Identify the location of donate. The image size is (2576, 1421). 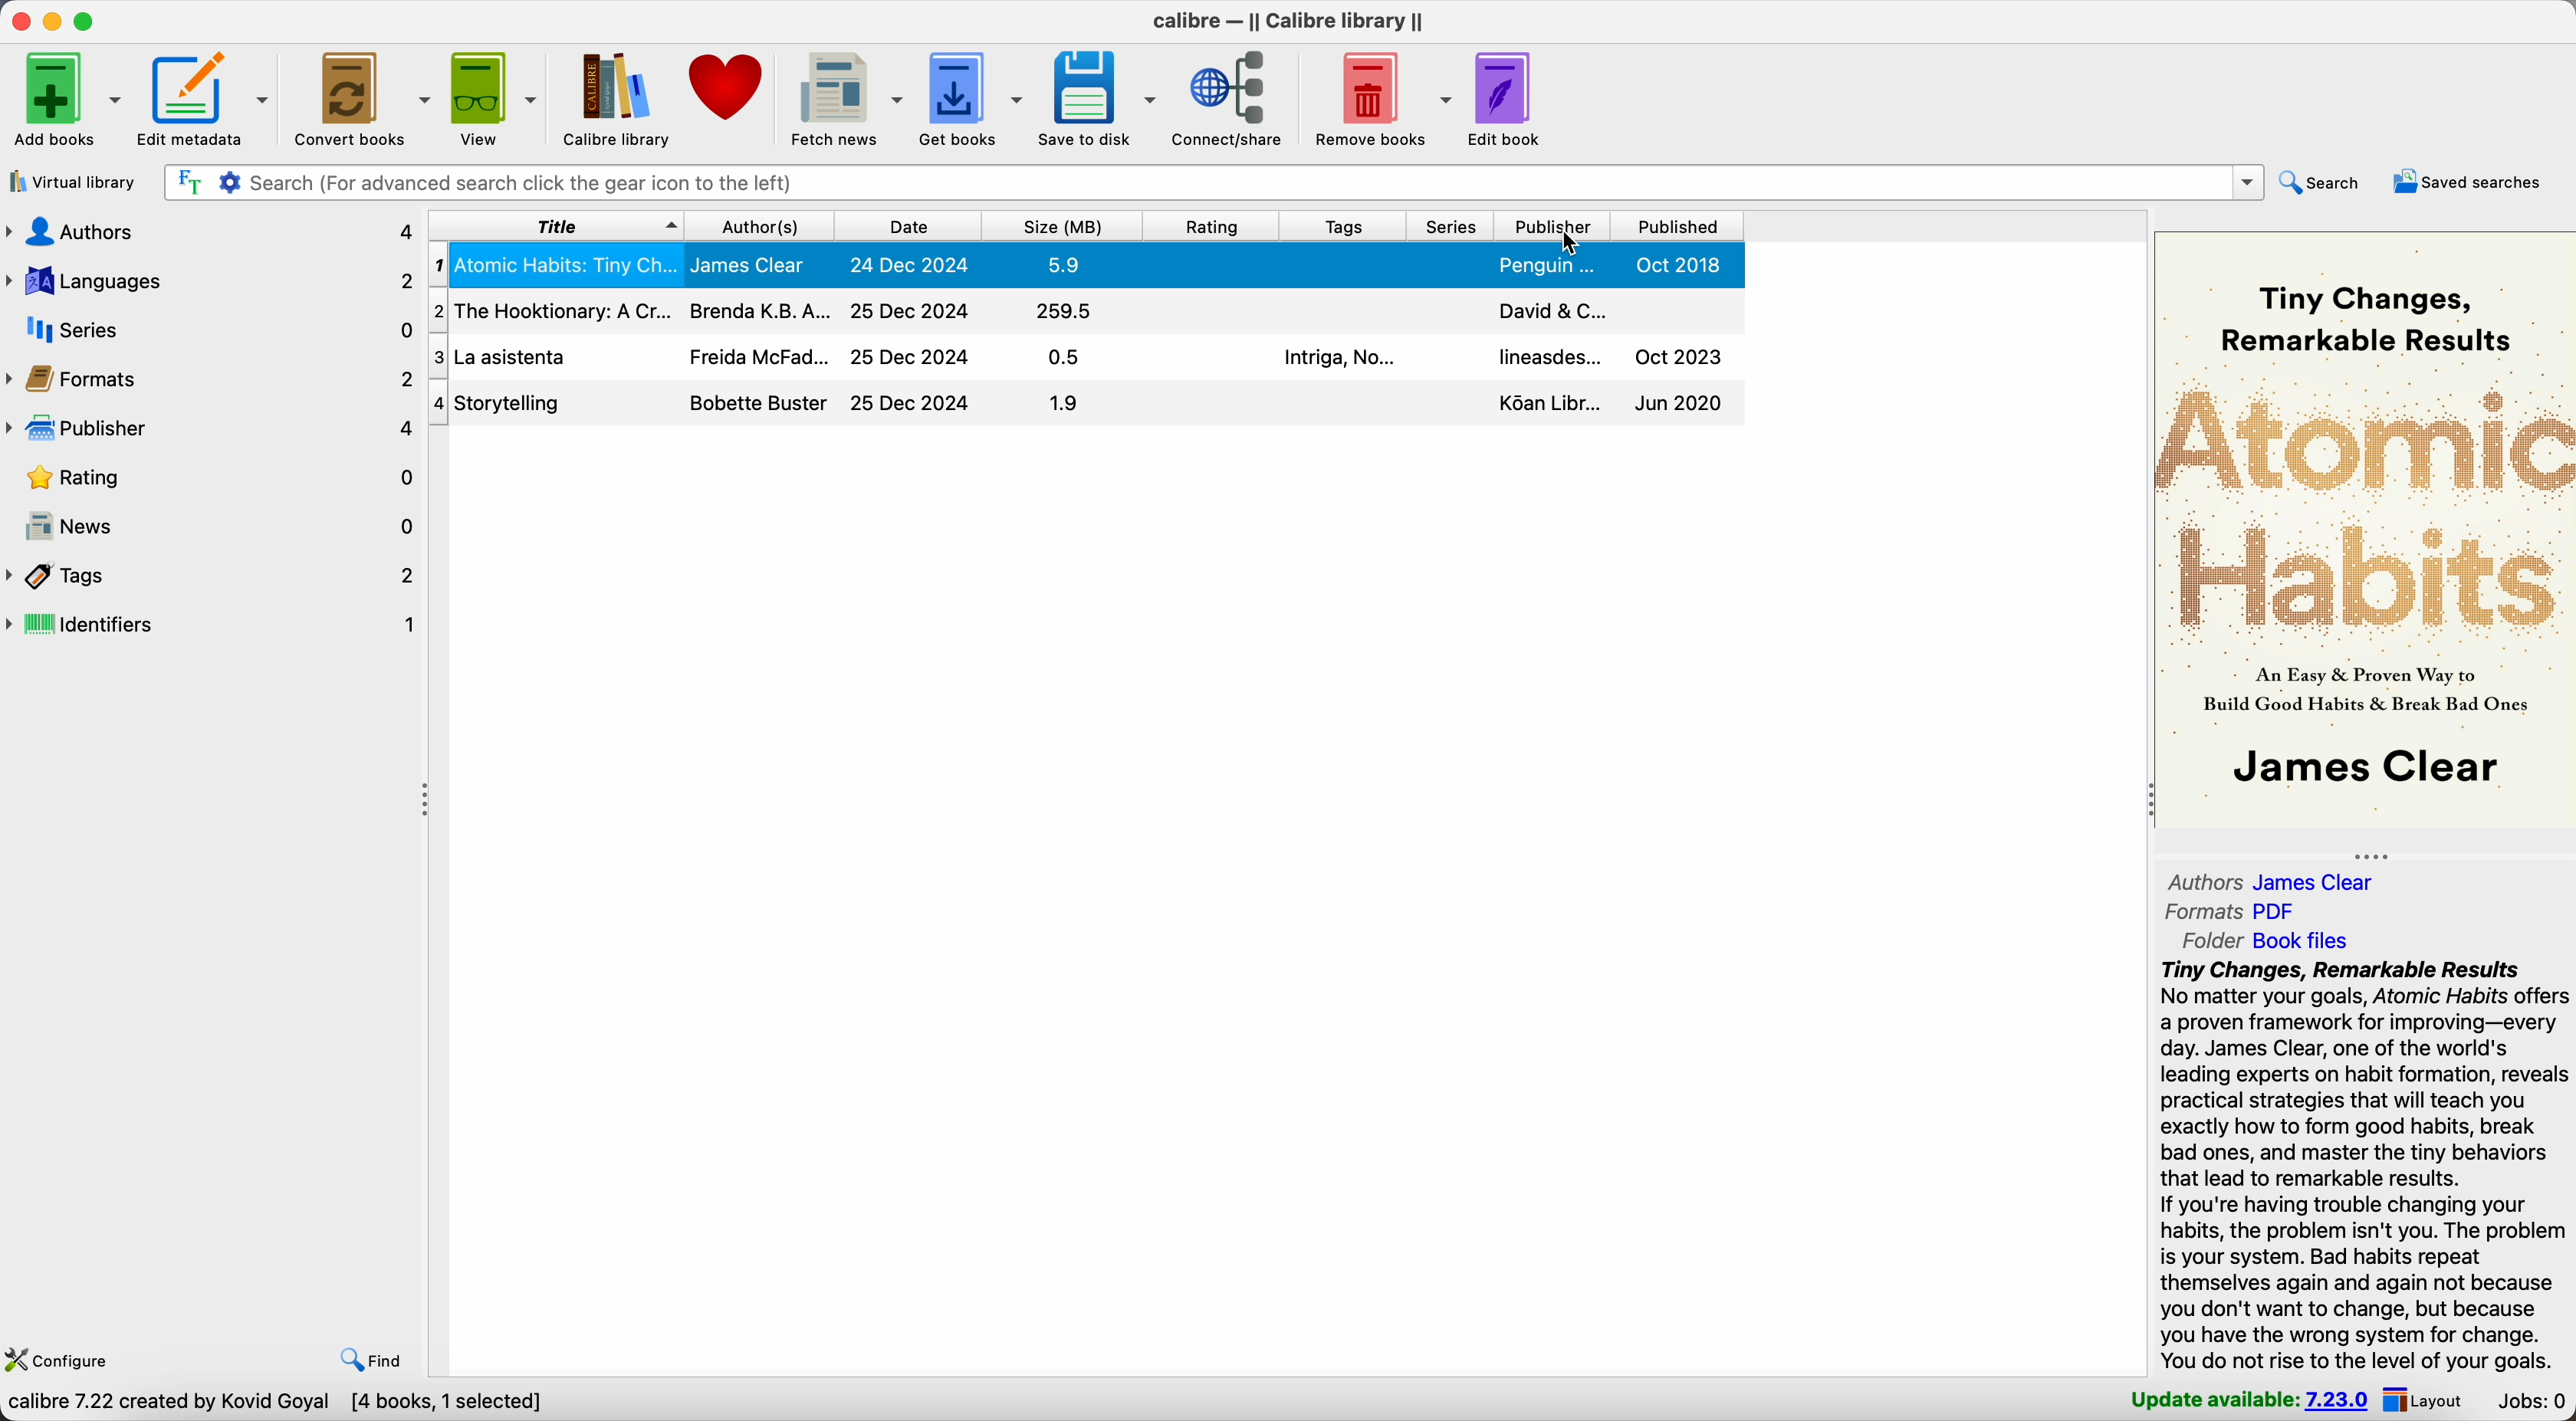
(733, 89).